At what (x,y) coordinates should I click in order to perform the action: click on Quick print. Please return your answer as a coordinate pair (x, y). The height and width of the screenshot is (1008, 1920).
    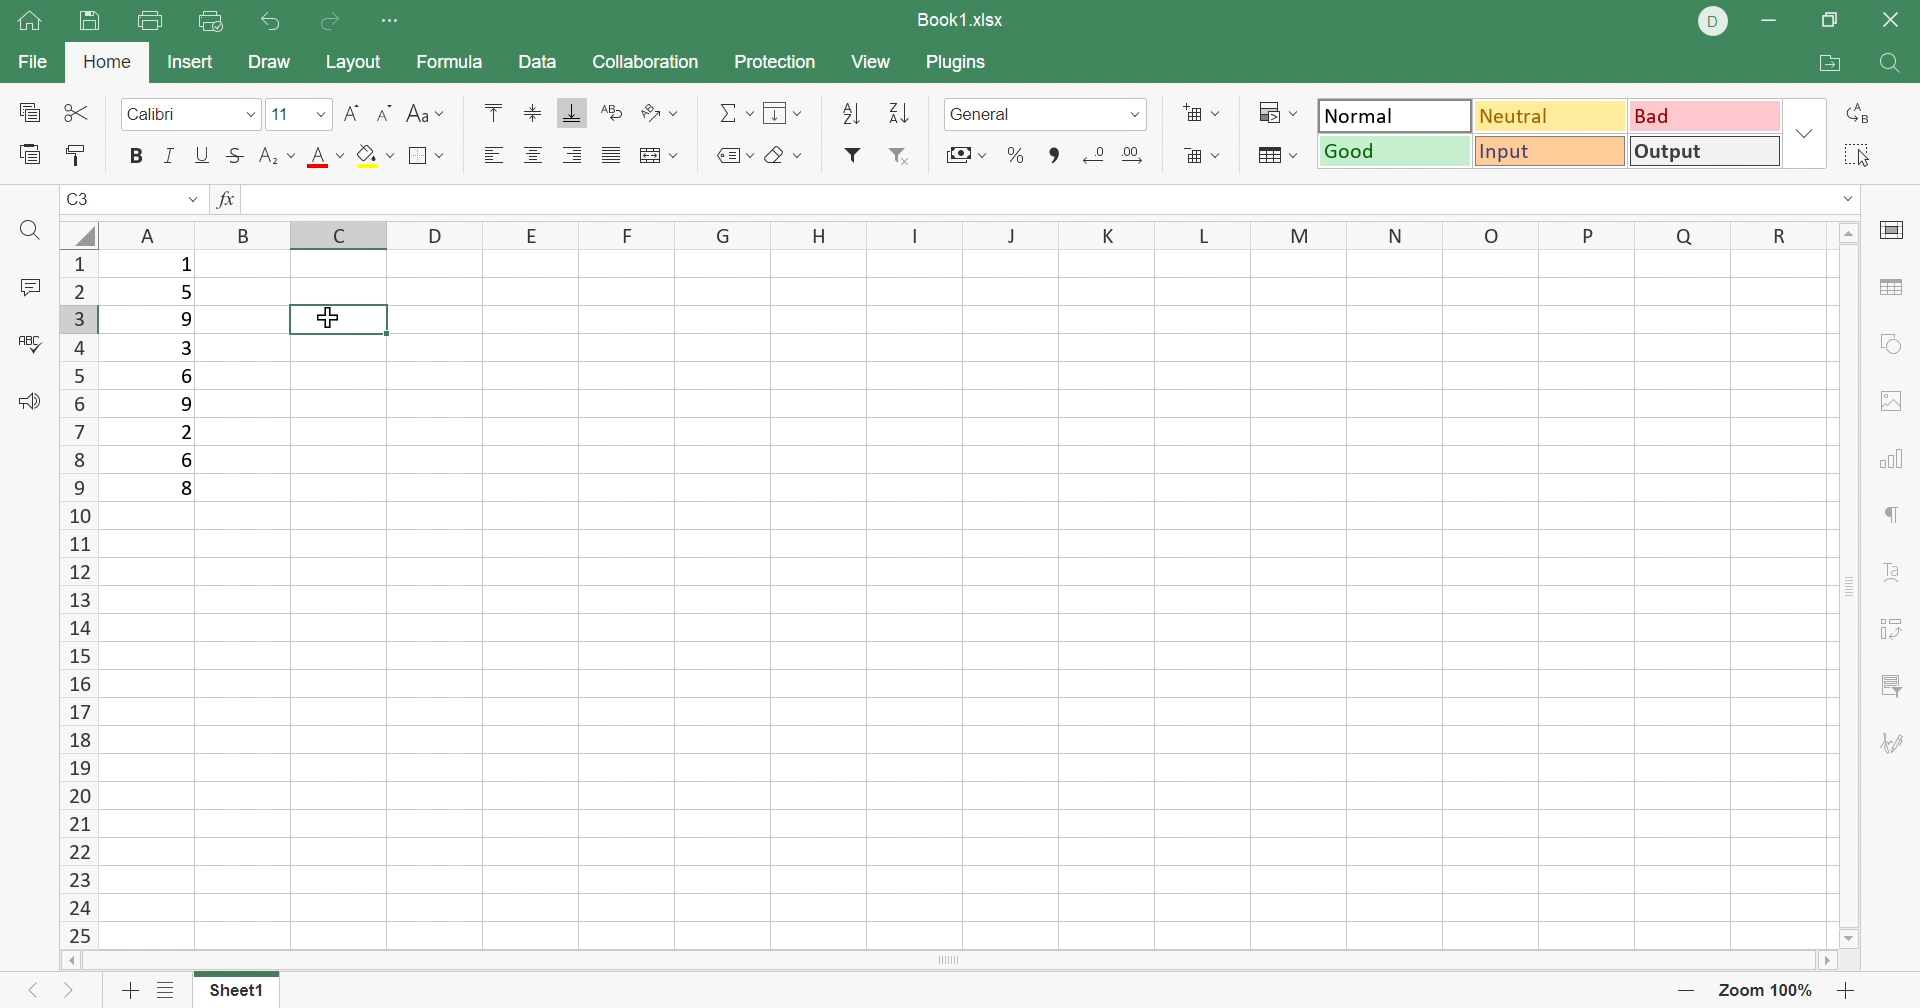
    Looking at the image, I should click on (213, 19).